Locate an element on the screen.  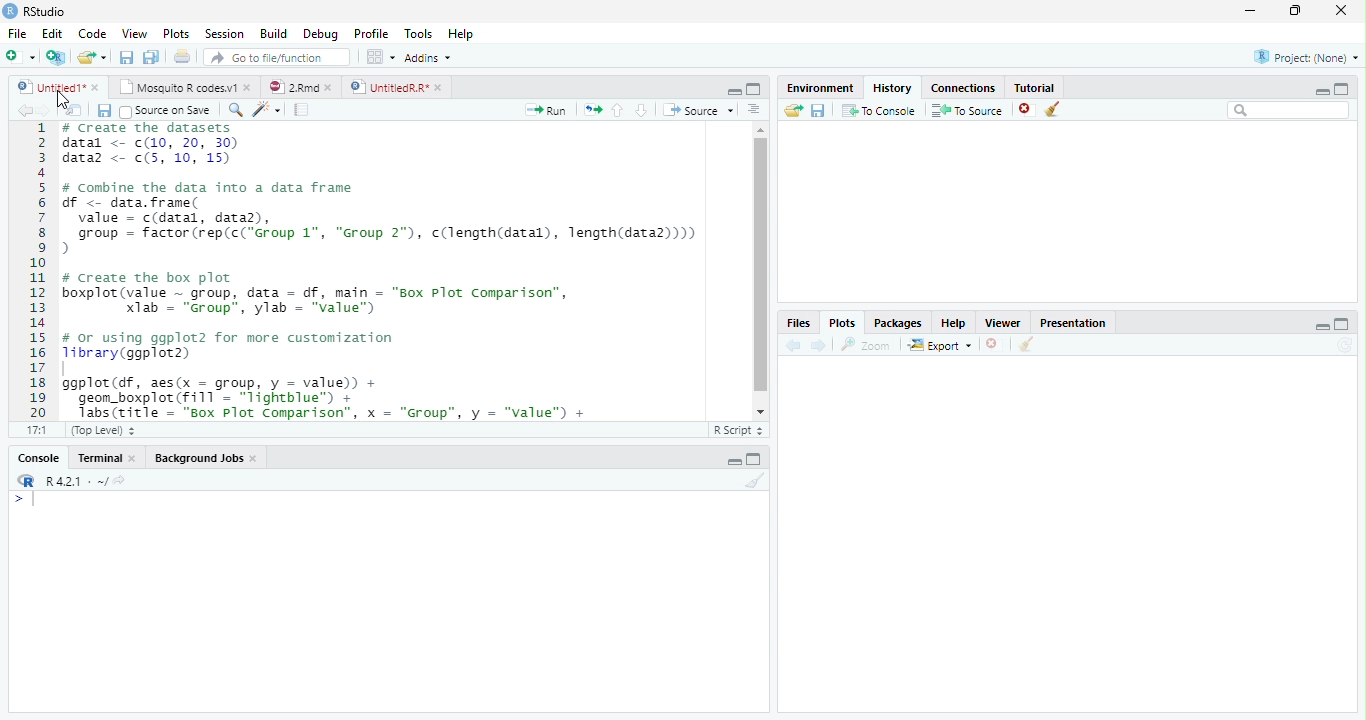
View the current working directory is located at coordinates (119, 480).